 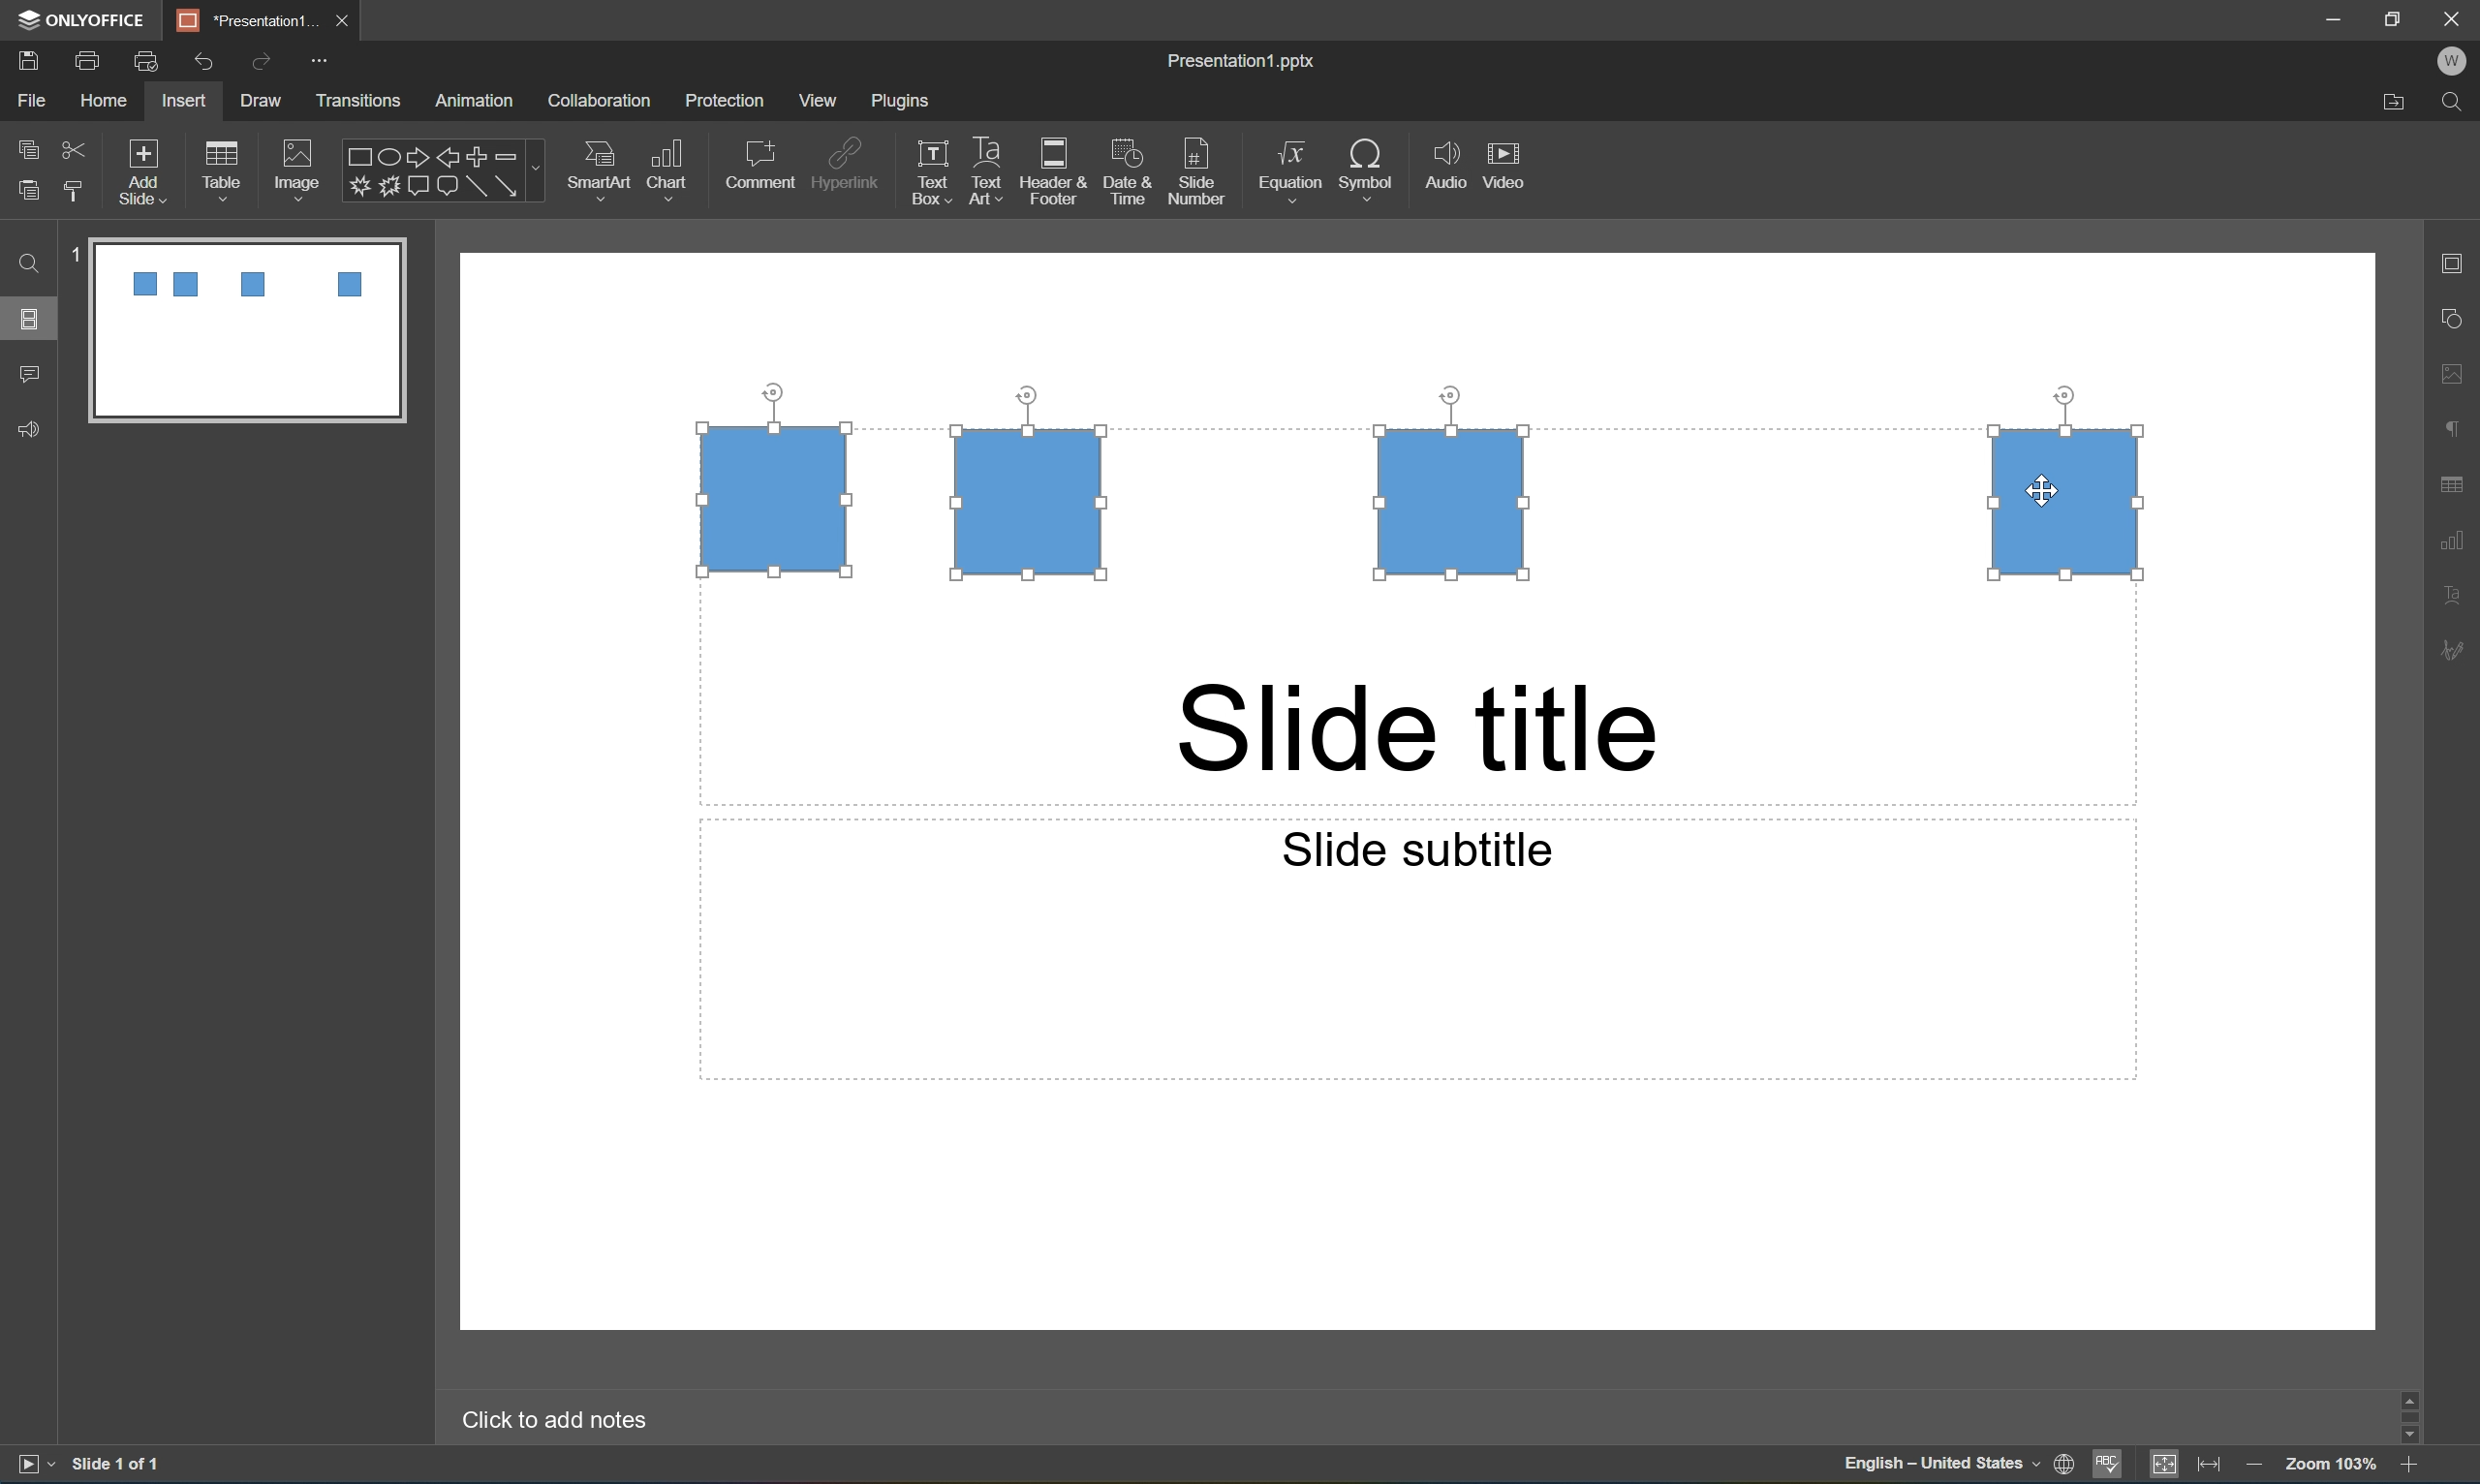 I want to click on equation, so click(x=1288, y=167).